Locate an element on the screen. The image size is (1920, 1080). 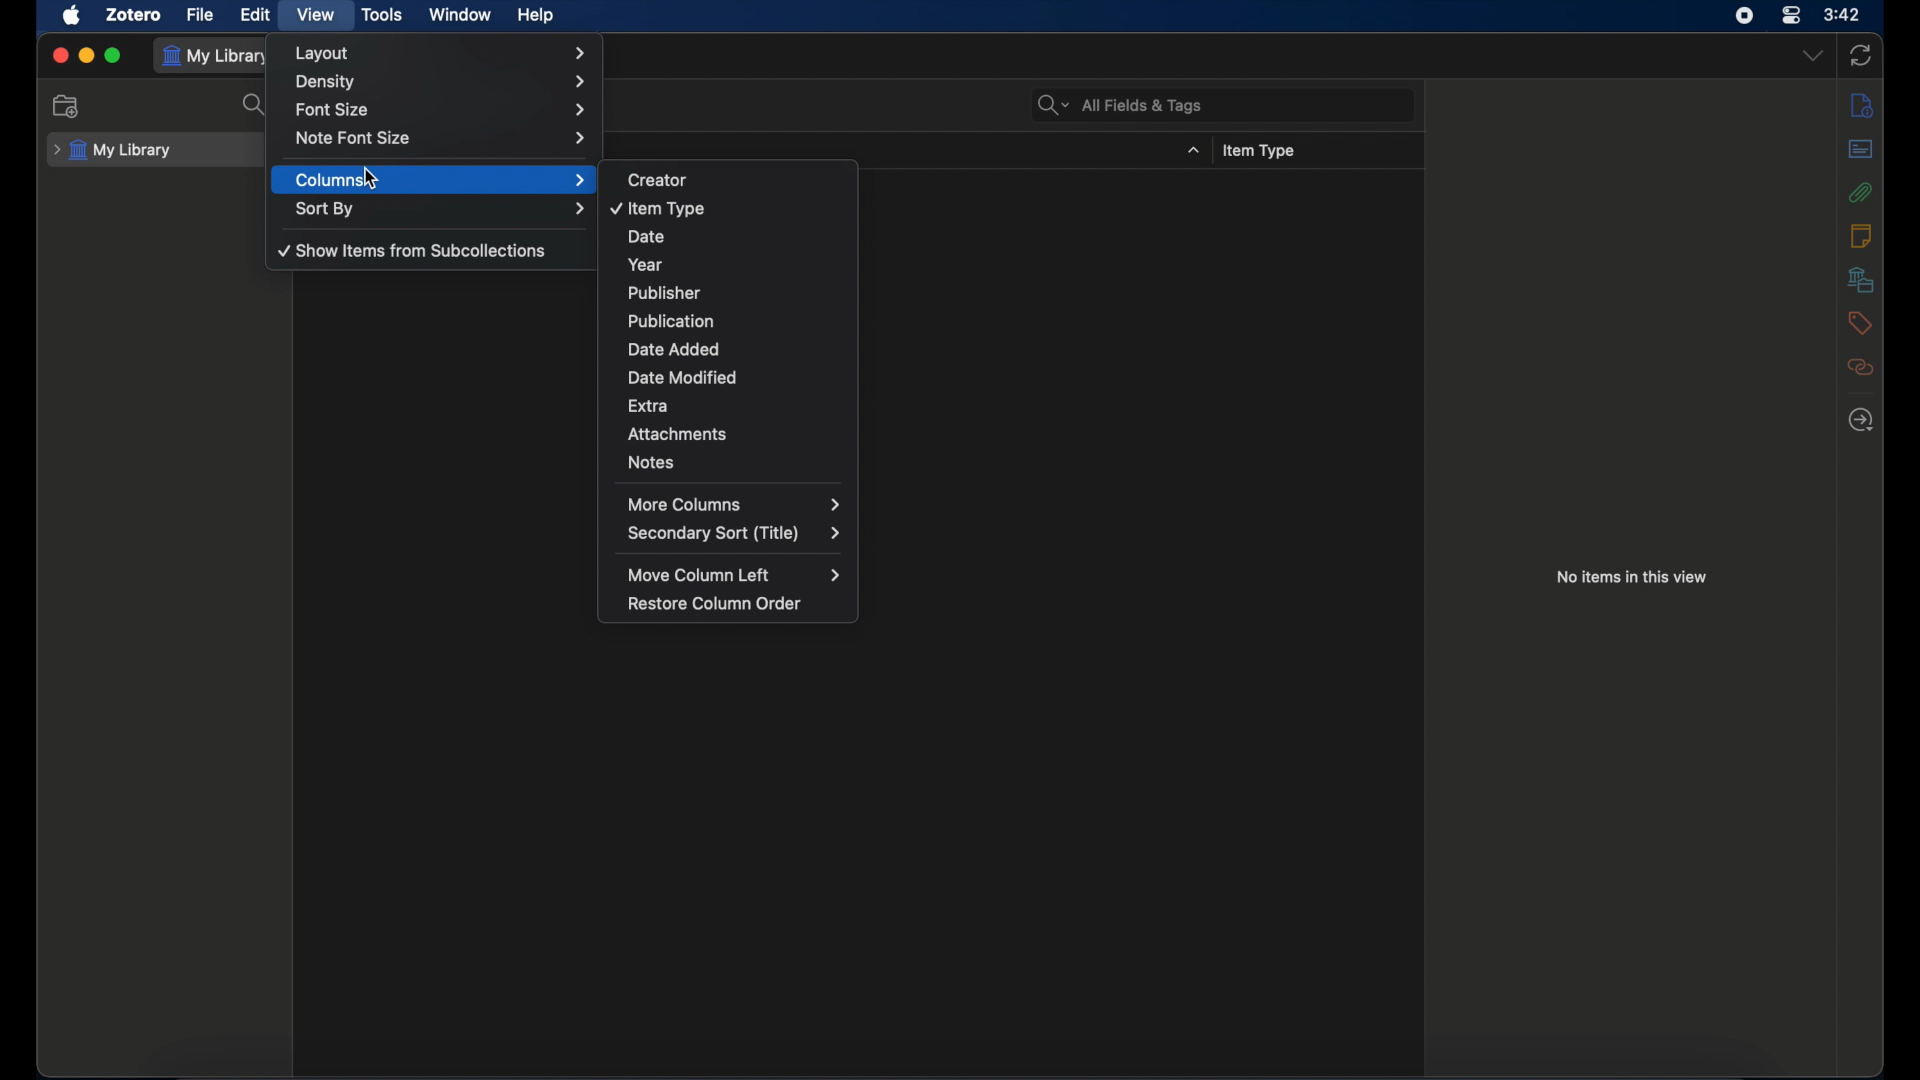
year is located at coordinates (734, 262).